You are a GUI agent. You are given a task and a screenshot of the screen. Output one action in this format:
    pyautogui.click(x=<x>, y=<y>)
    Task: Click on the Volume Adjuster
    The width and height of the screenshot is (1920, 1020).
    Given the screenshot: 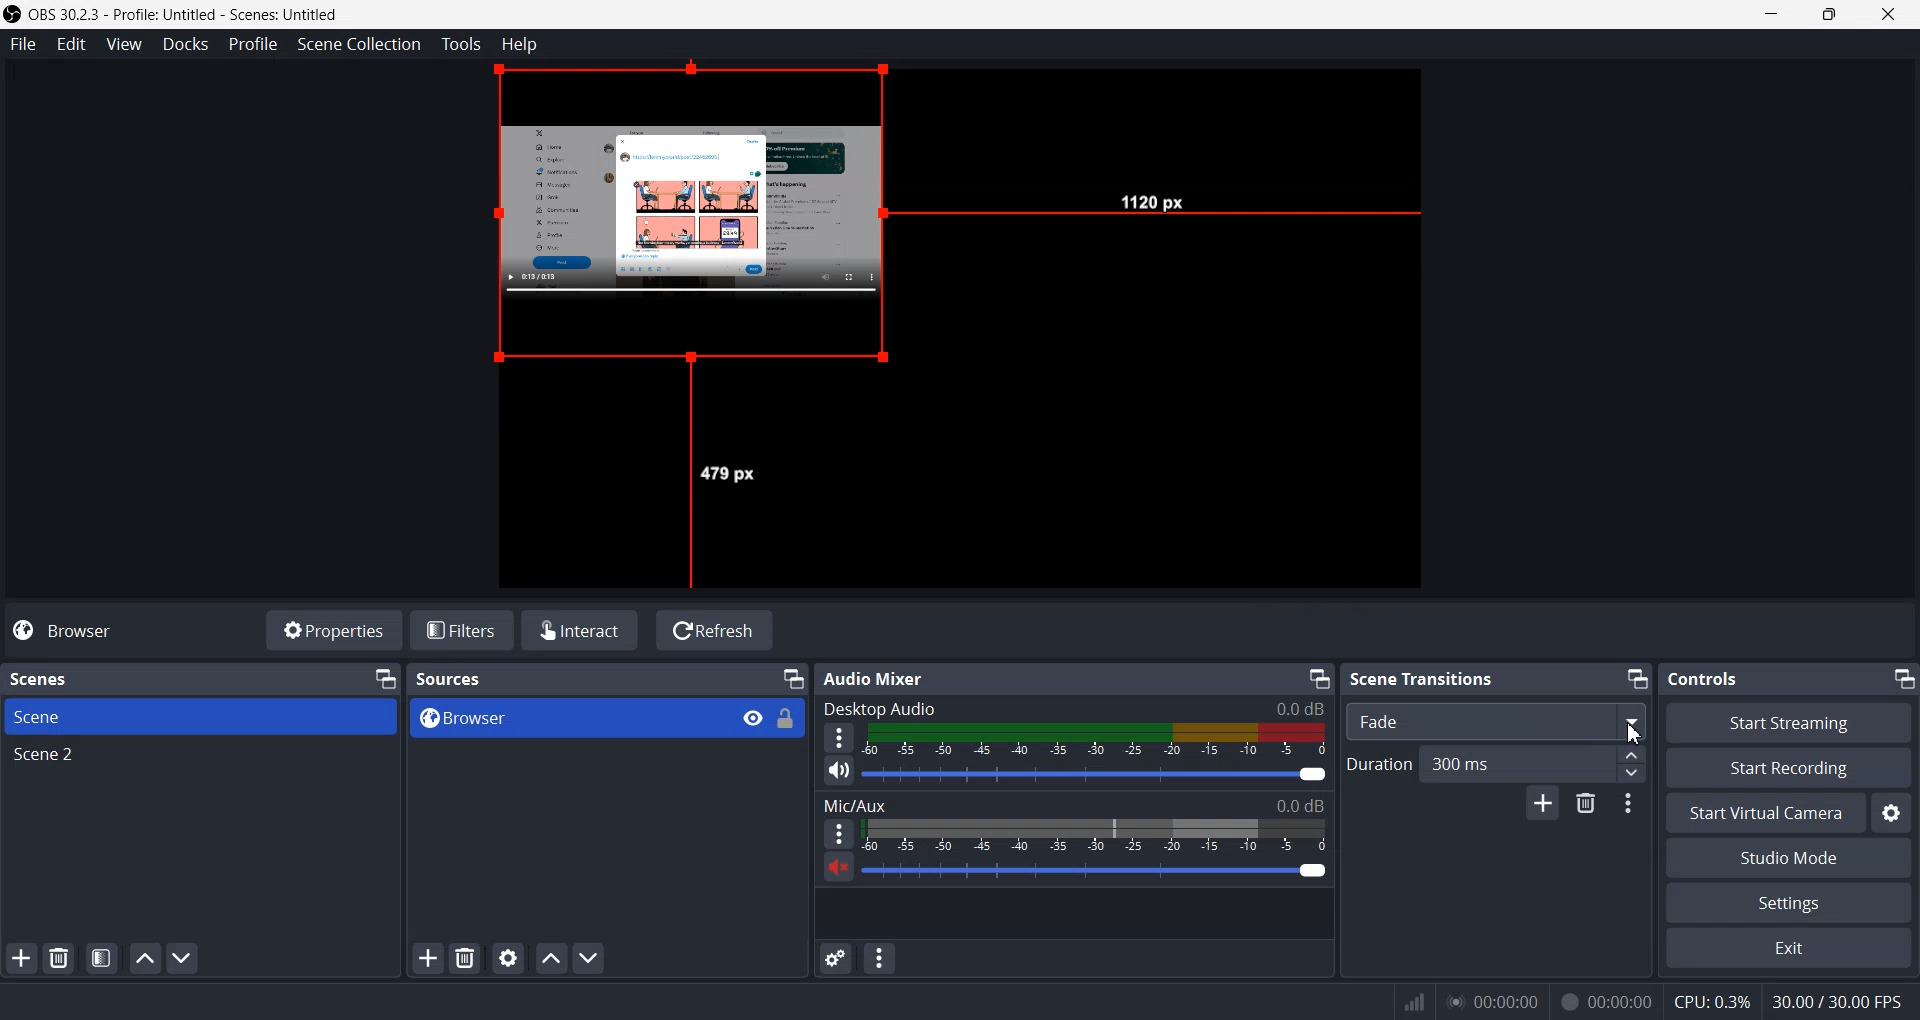 What is the action you would take?
    pyautogui.click(x=1095, y=872)
    